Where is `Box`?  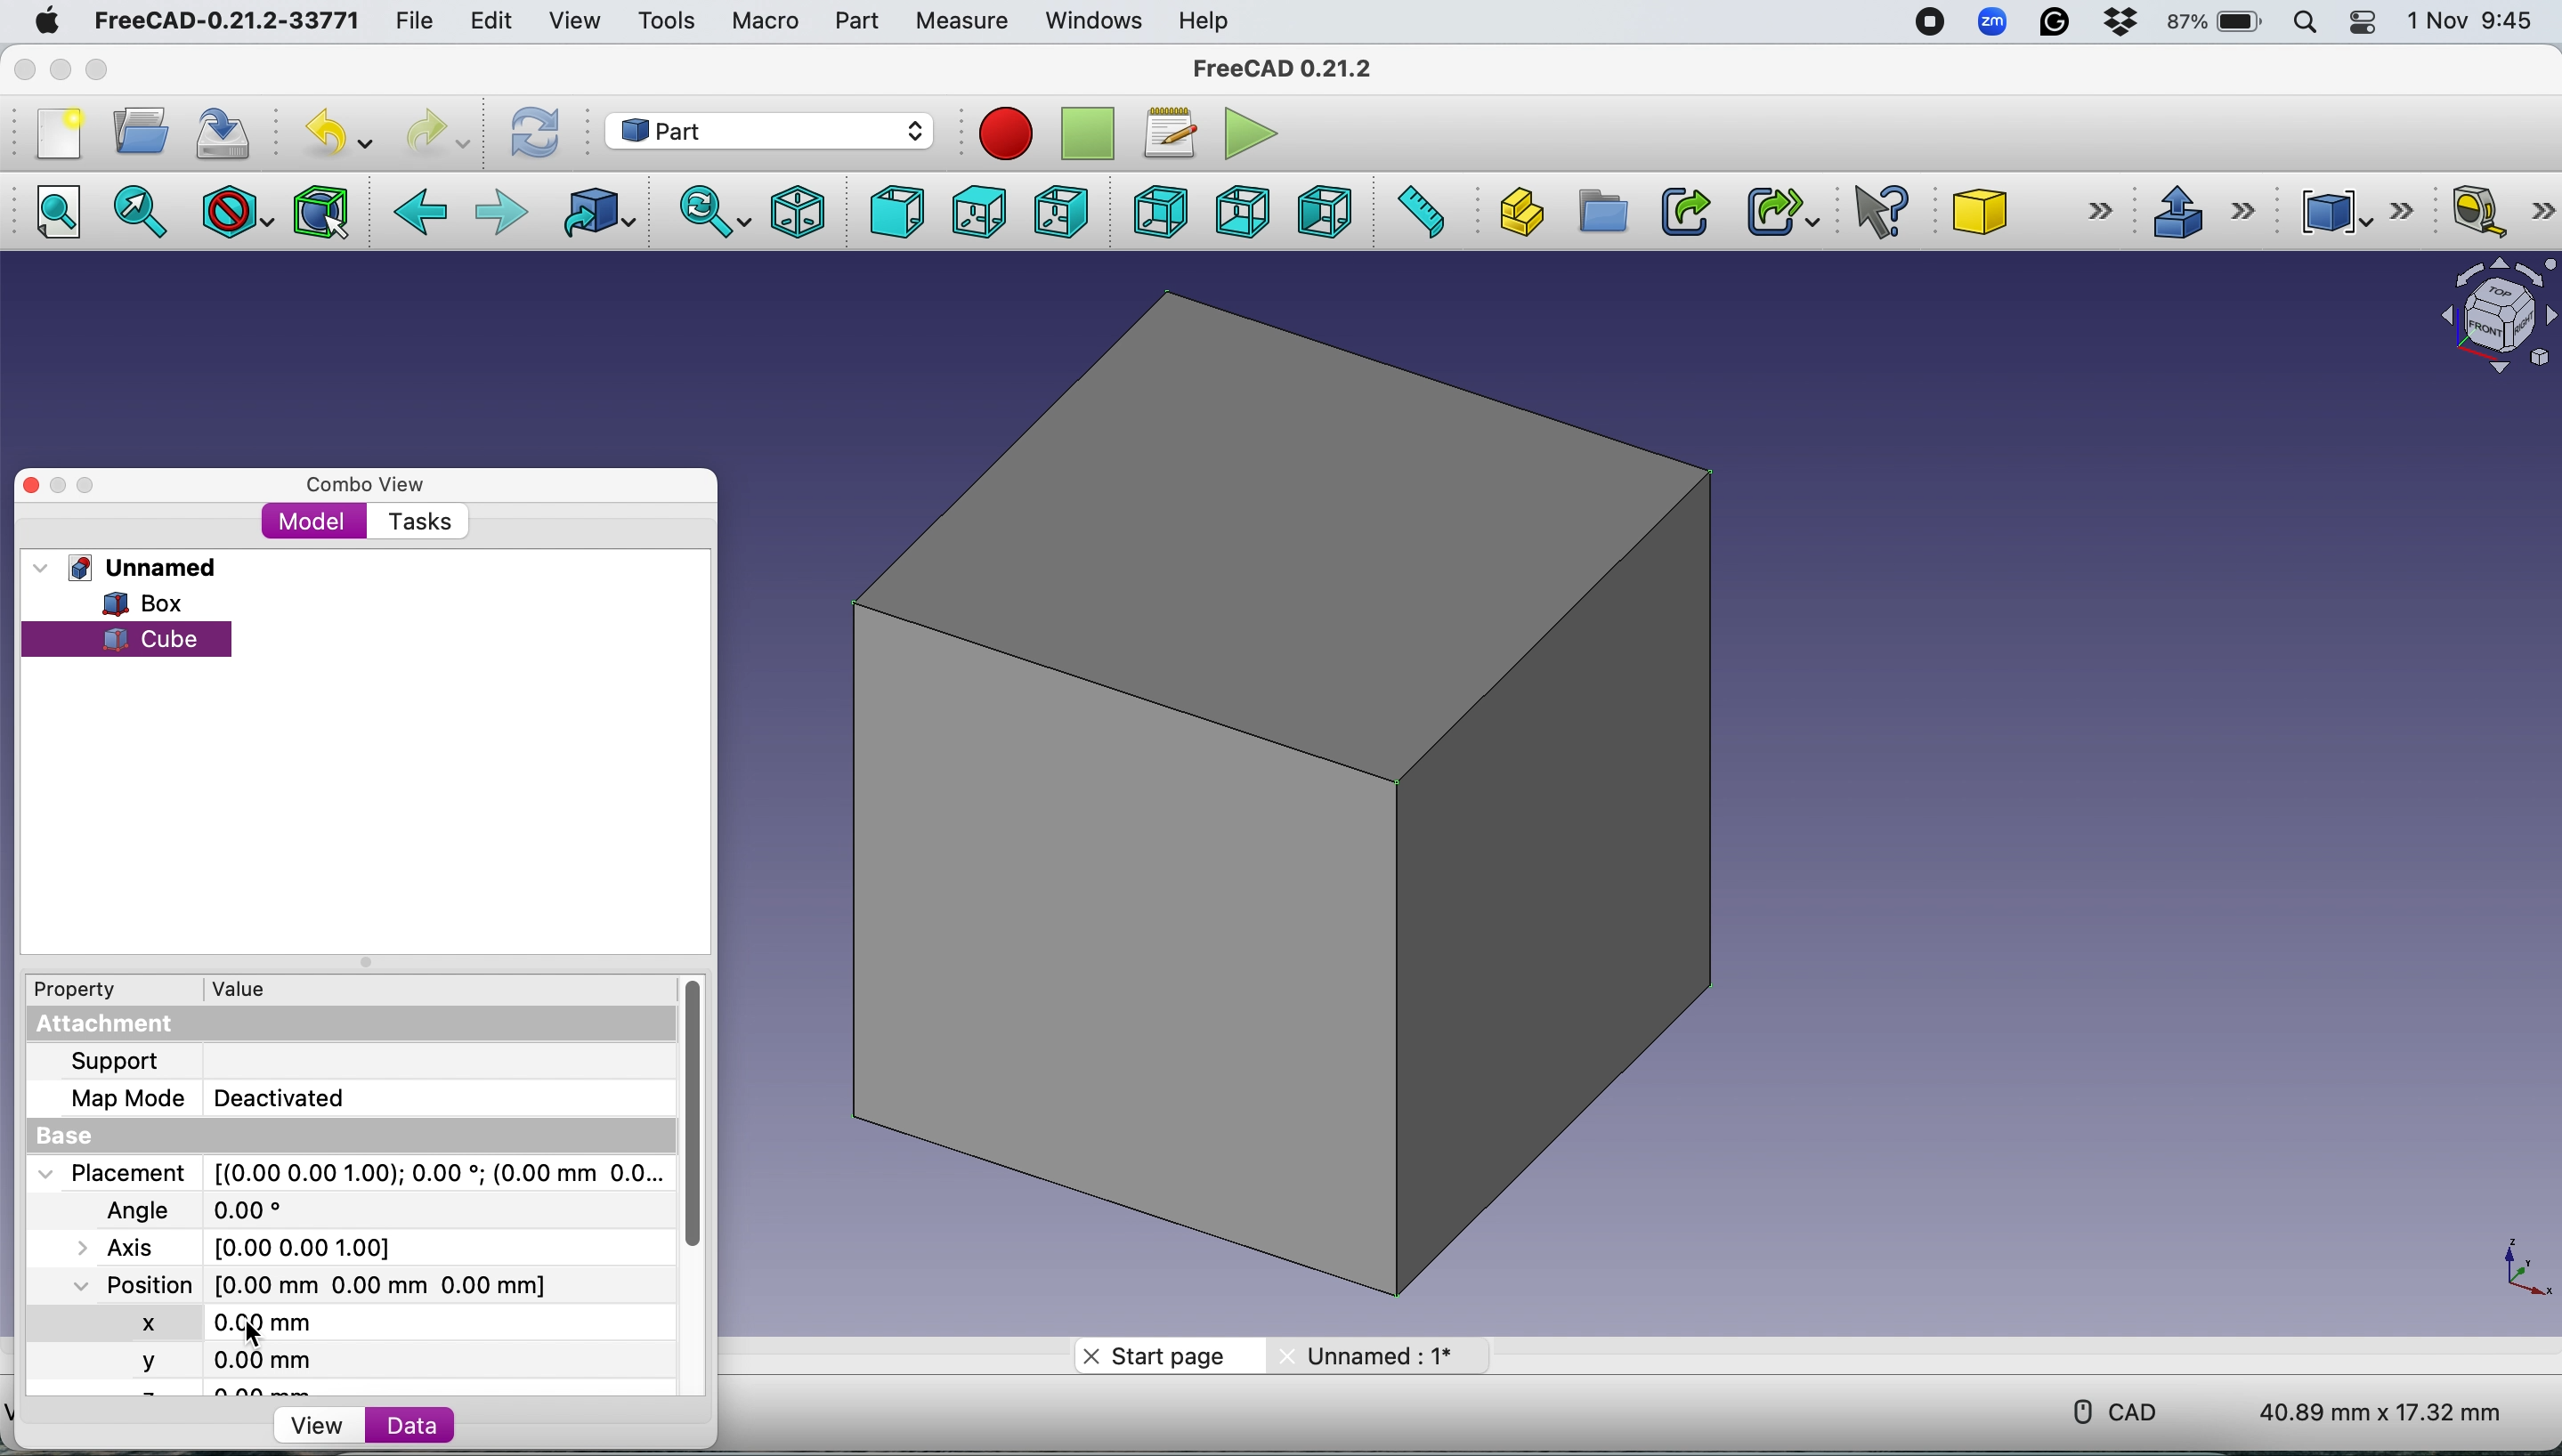 Box is located at coordinates (1310, 801).